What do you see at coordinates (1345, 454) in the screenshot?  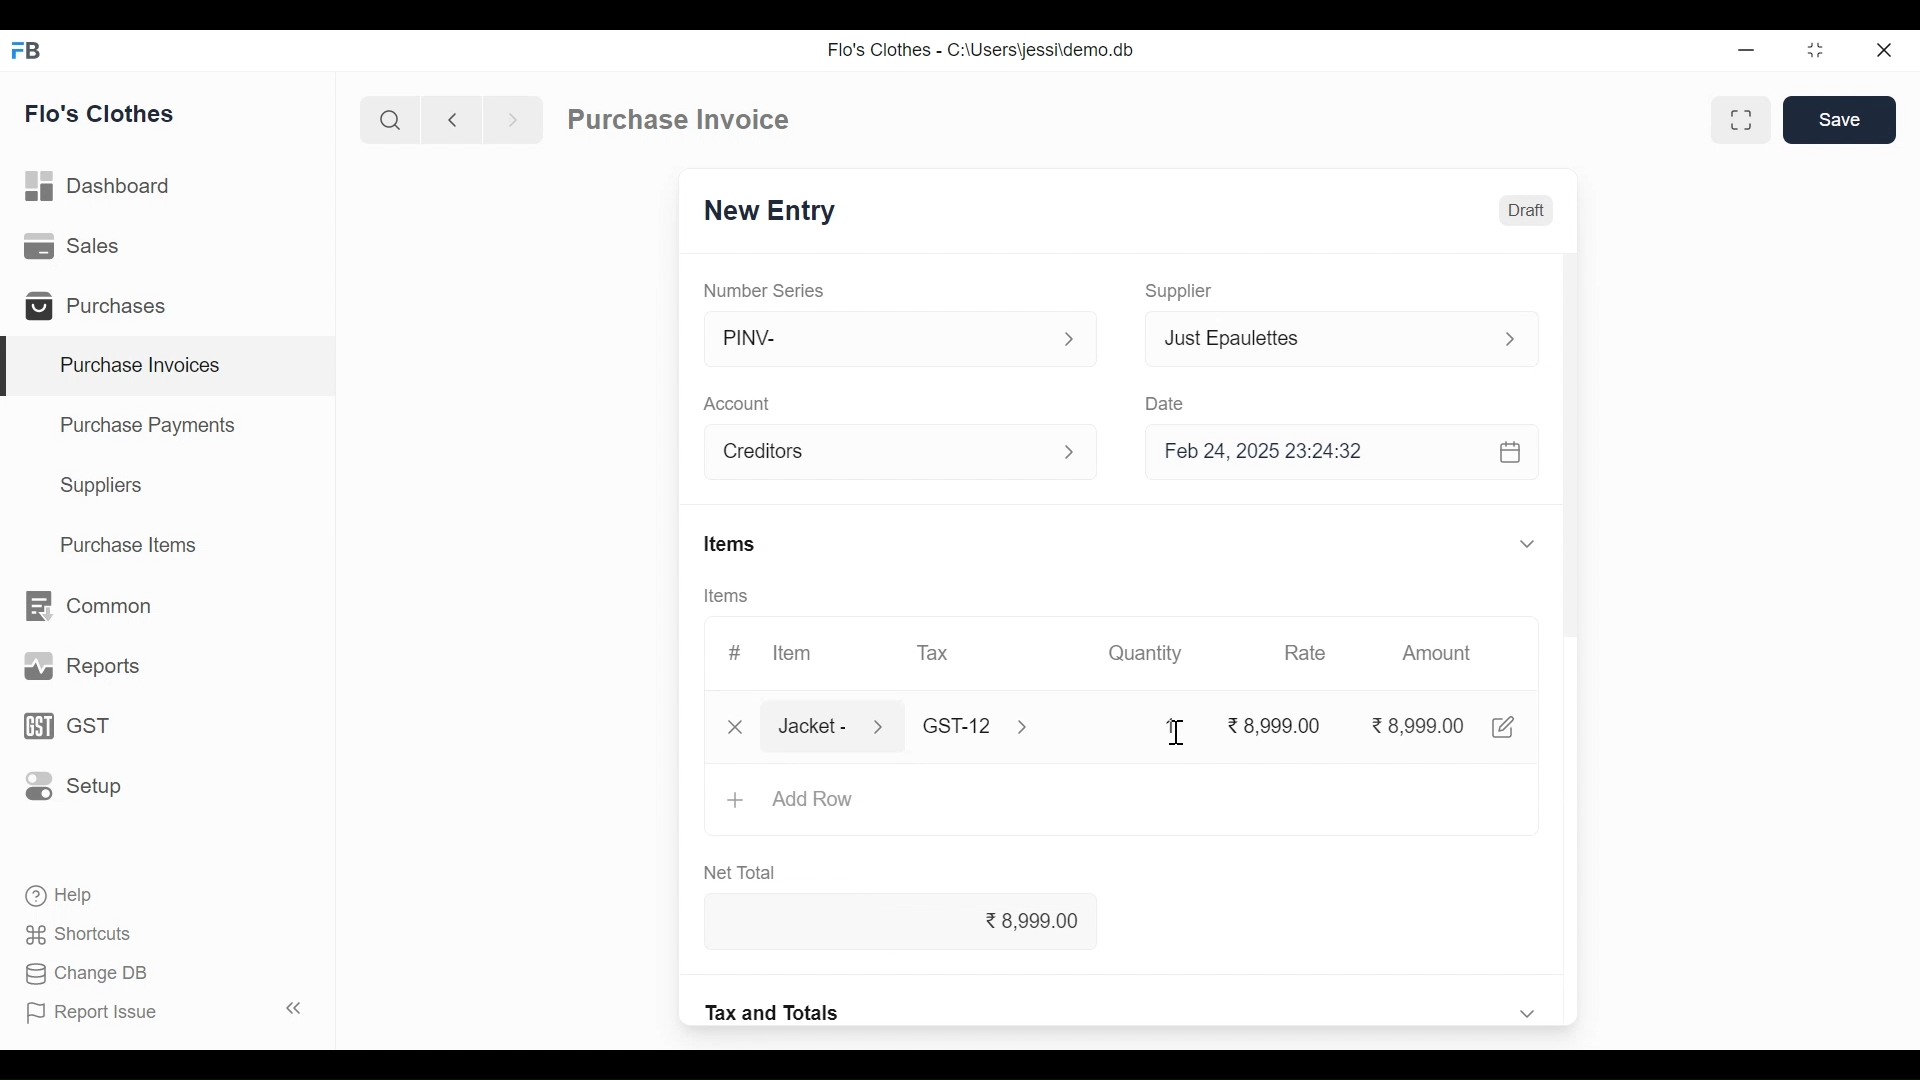 I see `Feb 24, 2025 23:24:32` at bounding box center [1345, 454].